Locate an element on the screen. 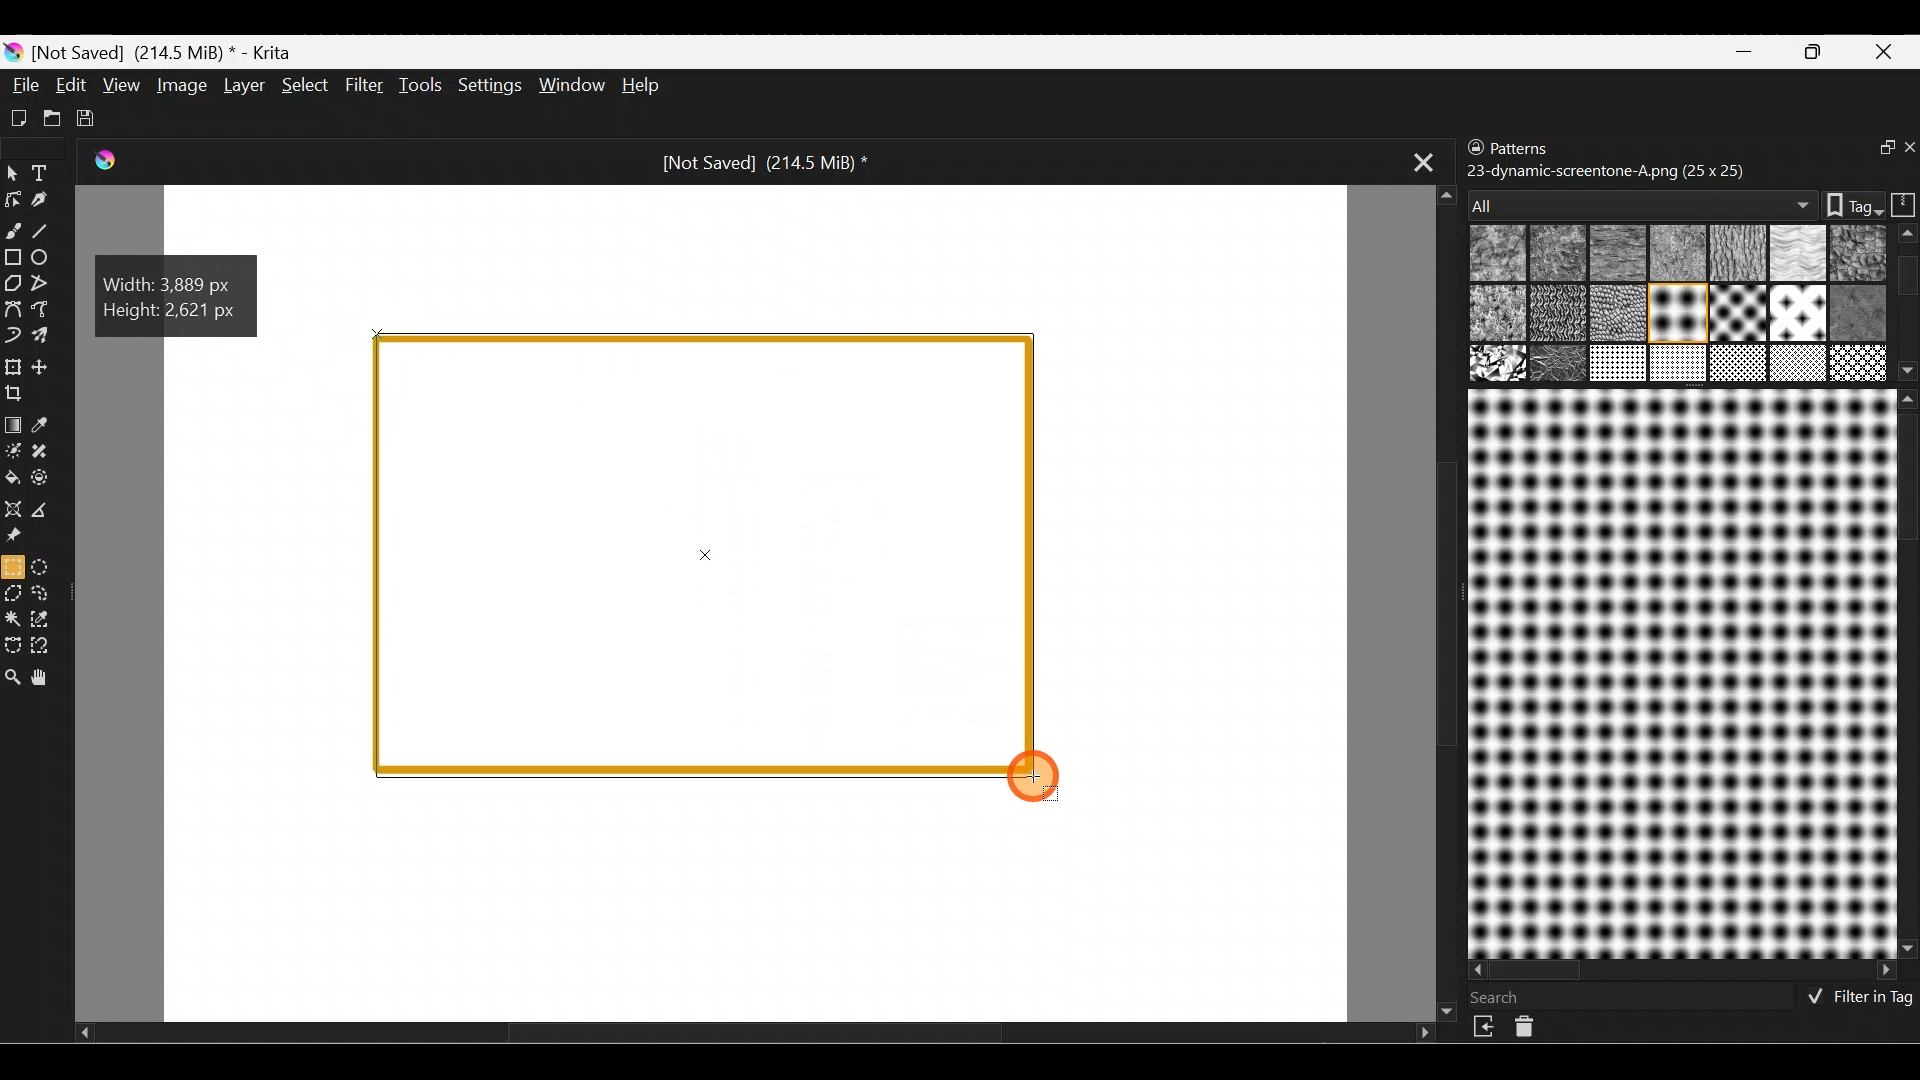 This screenshot has height=1080, width=1920. Fill a contiguous area of colour with colour is located at coordinates (13, 477).